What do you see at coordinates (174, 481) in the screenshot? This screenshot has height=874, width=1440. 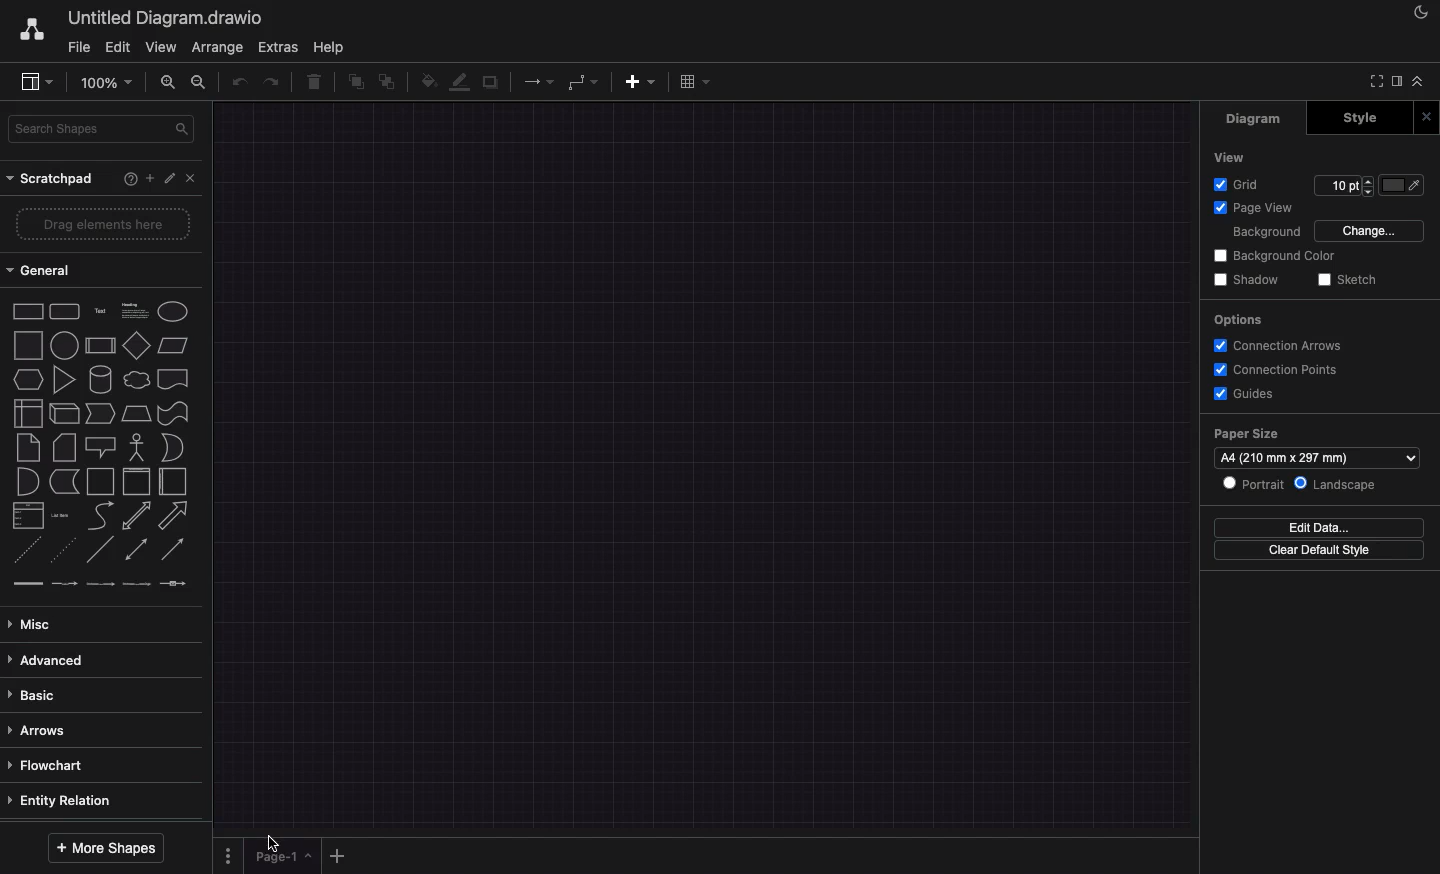 I see `horizontal container` at bounding box center [174, 481].